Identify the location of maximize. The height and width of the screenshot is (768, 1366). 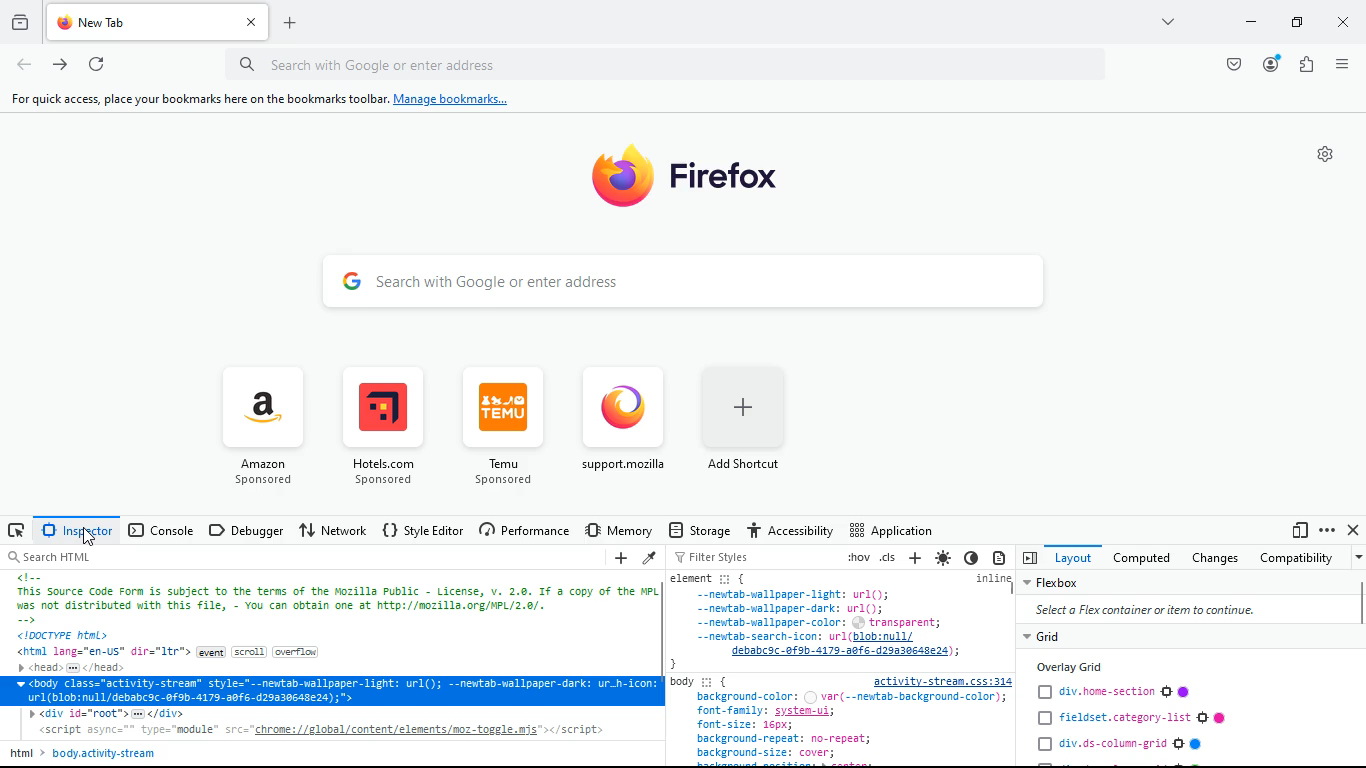
(1295, 24).